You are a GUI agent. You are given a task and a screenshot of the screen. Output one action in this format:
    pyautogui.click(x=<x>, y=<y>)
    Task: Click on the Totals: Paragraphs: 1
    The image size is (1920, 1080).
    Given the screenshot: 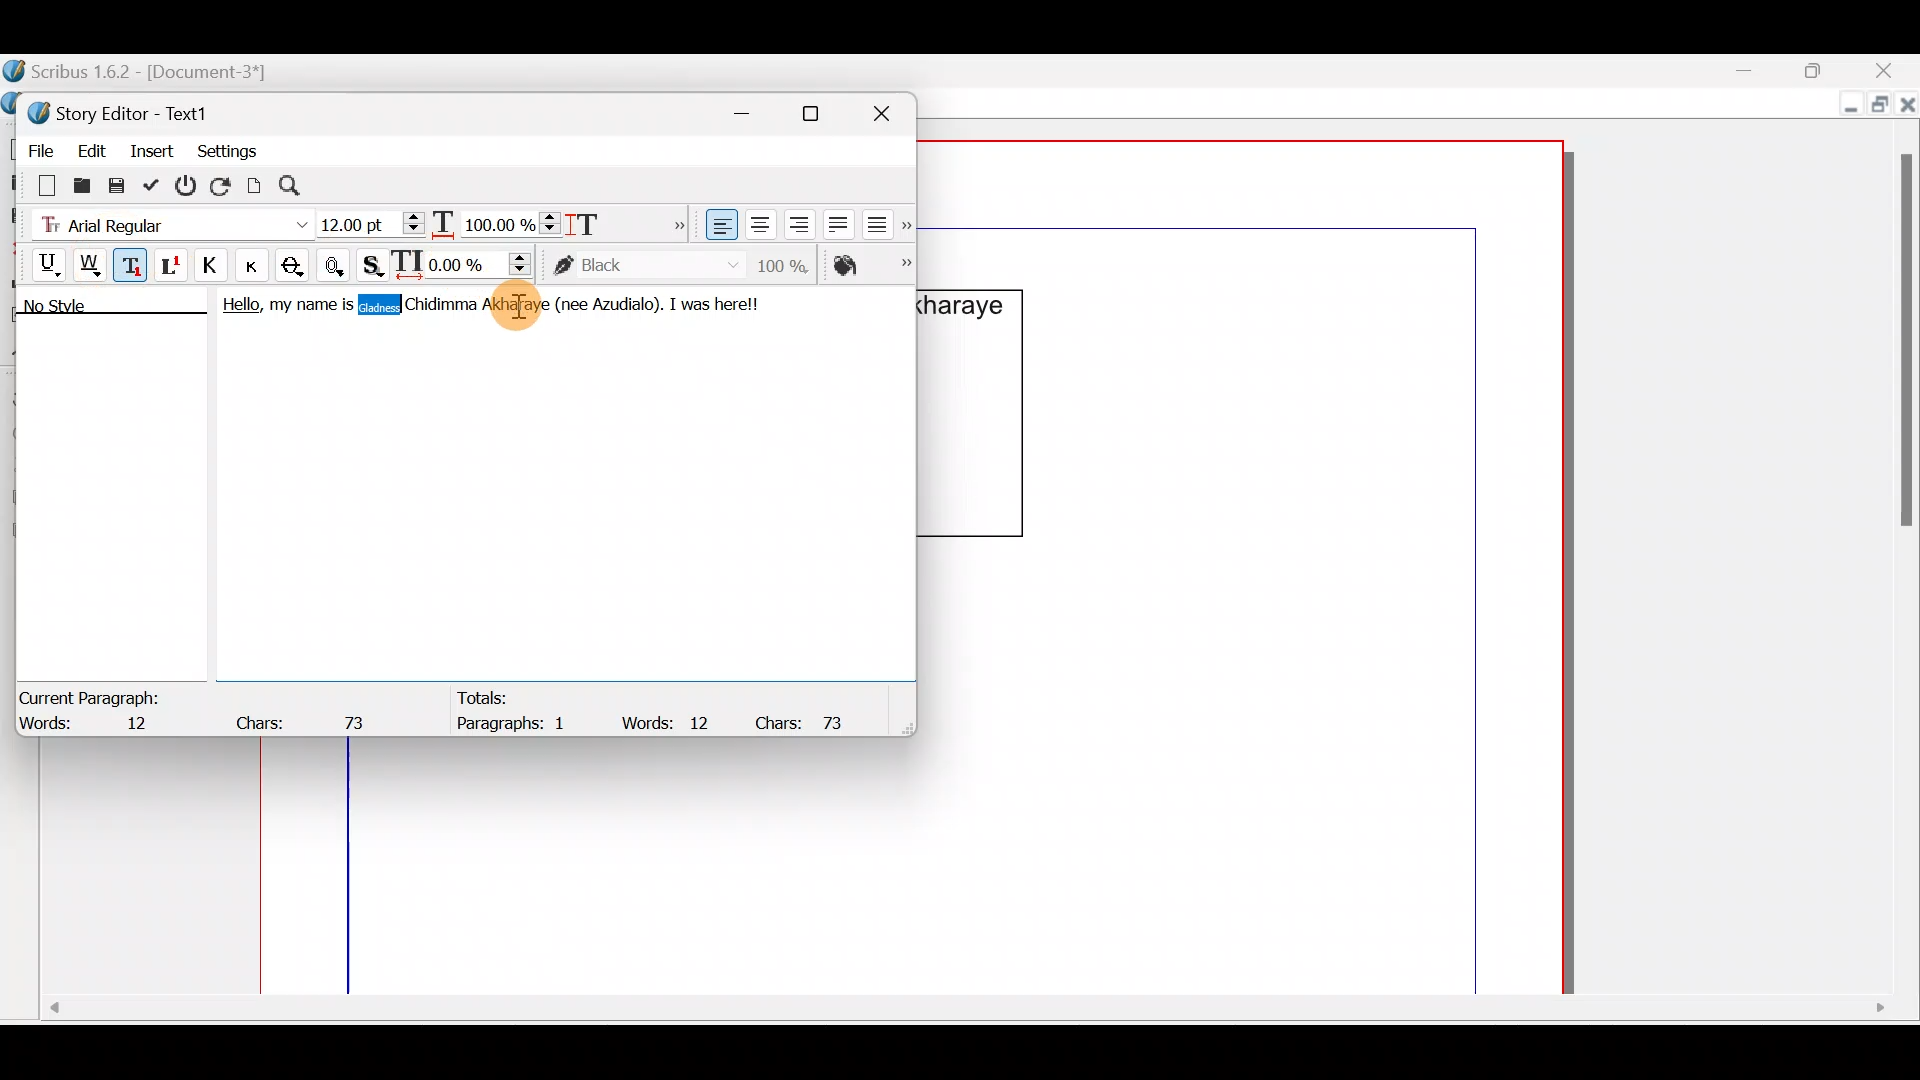 What is the action you would take?
    pyautogui.click(x=516, y=710)
    